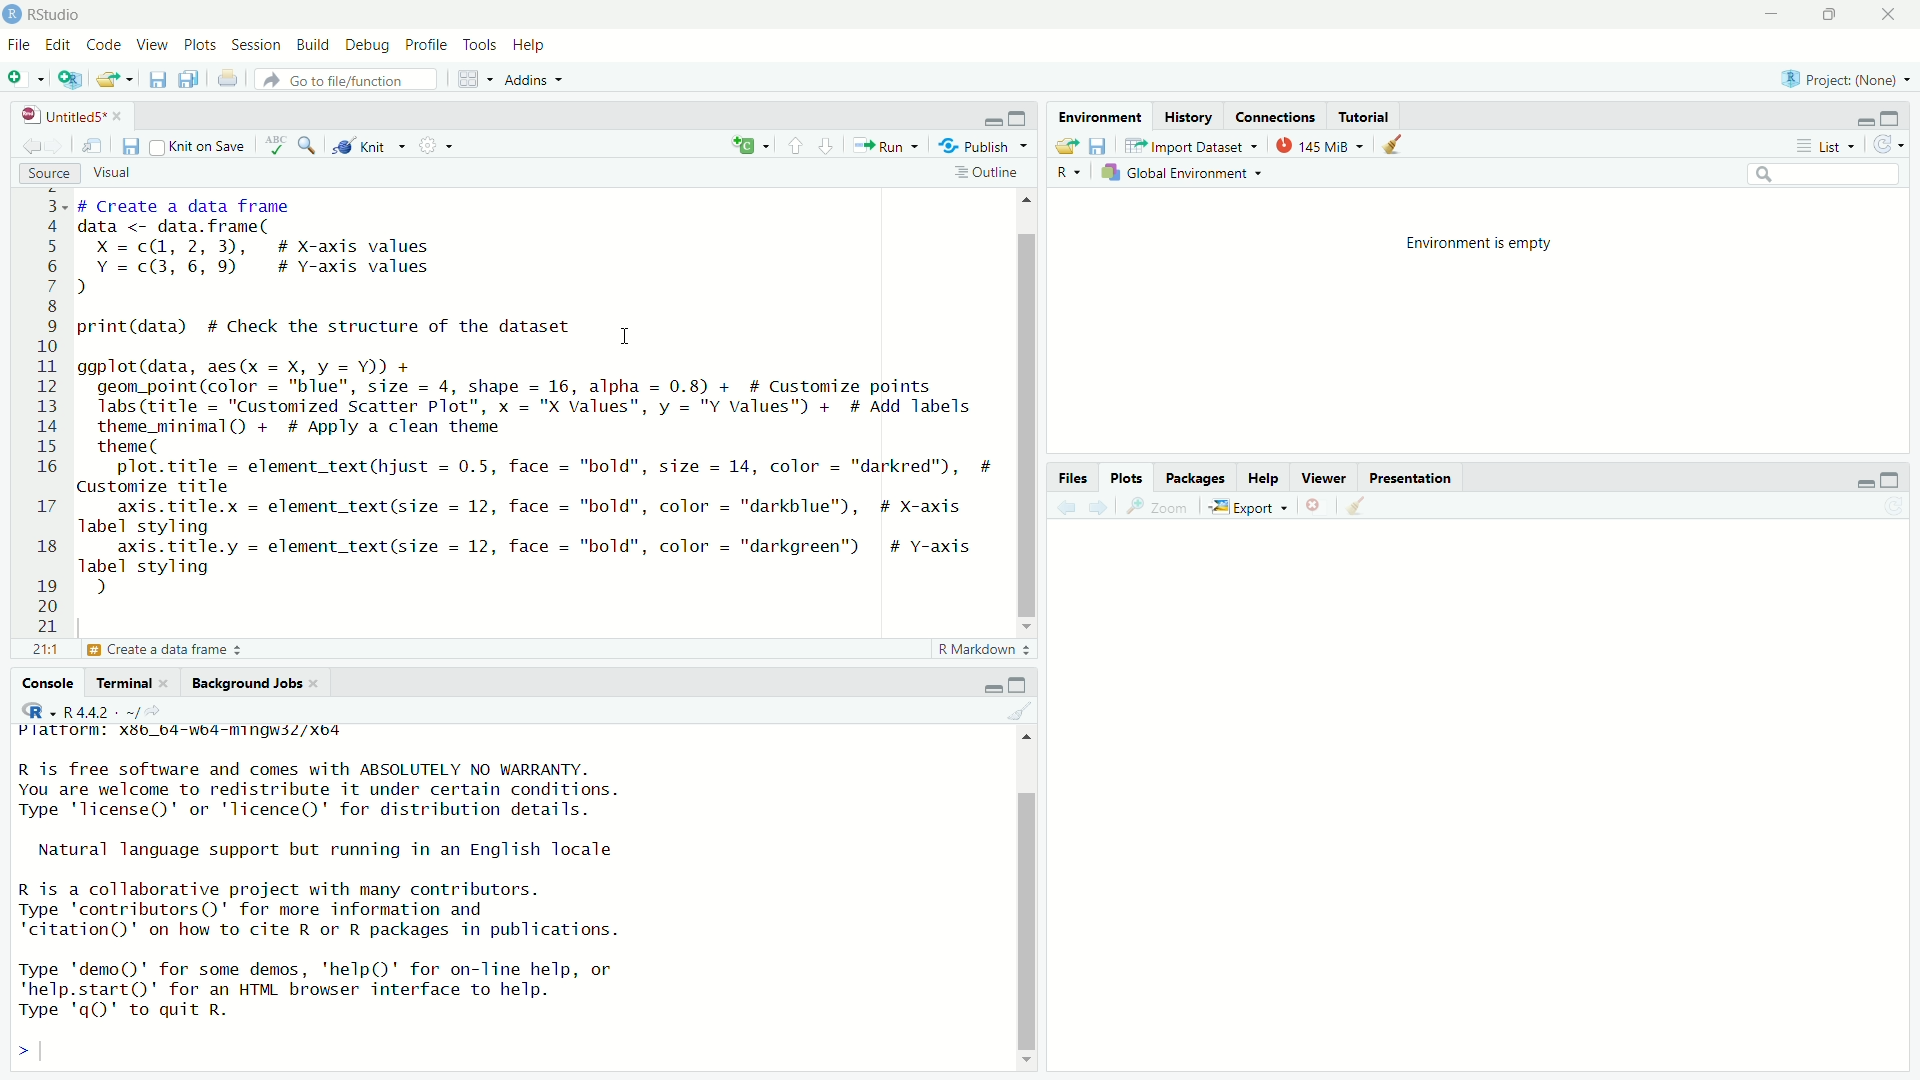  Describe the element at coordinates (1192, 146) in the screenshot. I see `Import dataset` at that location.